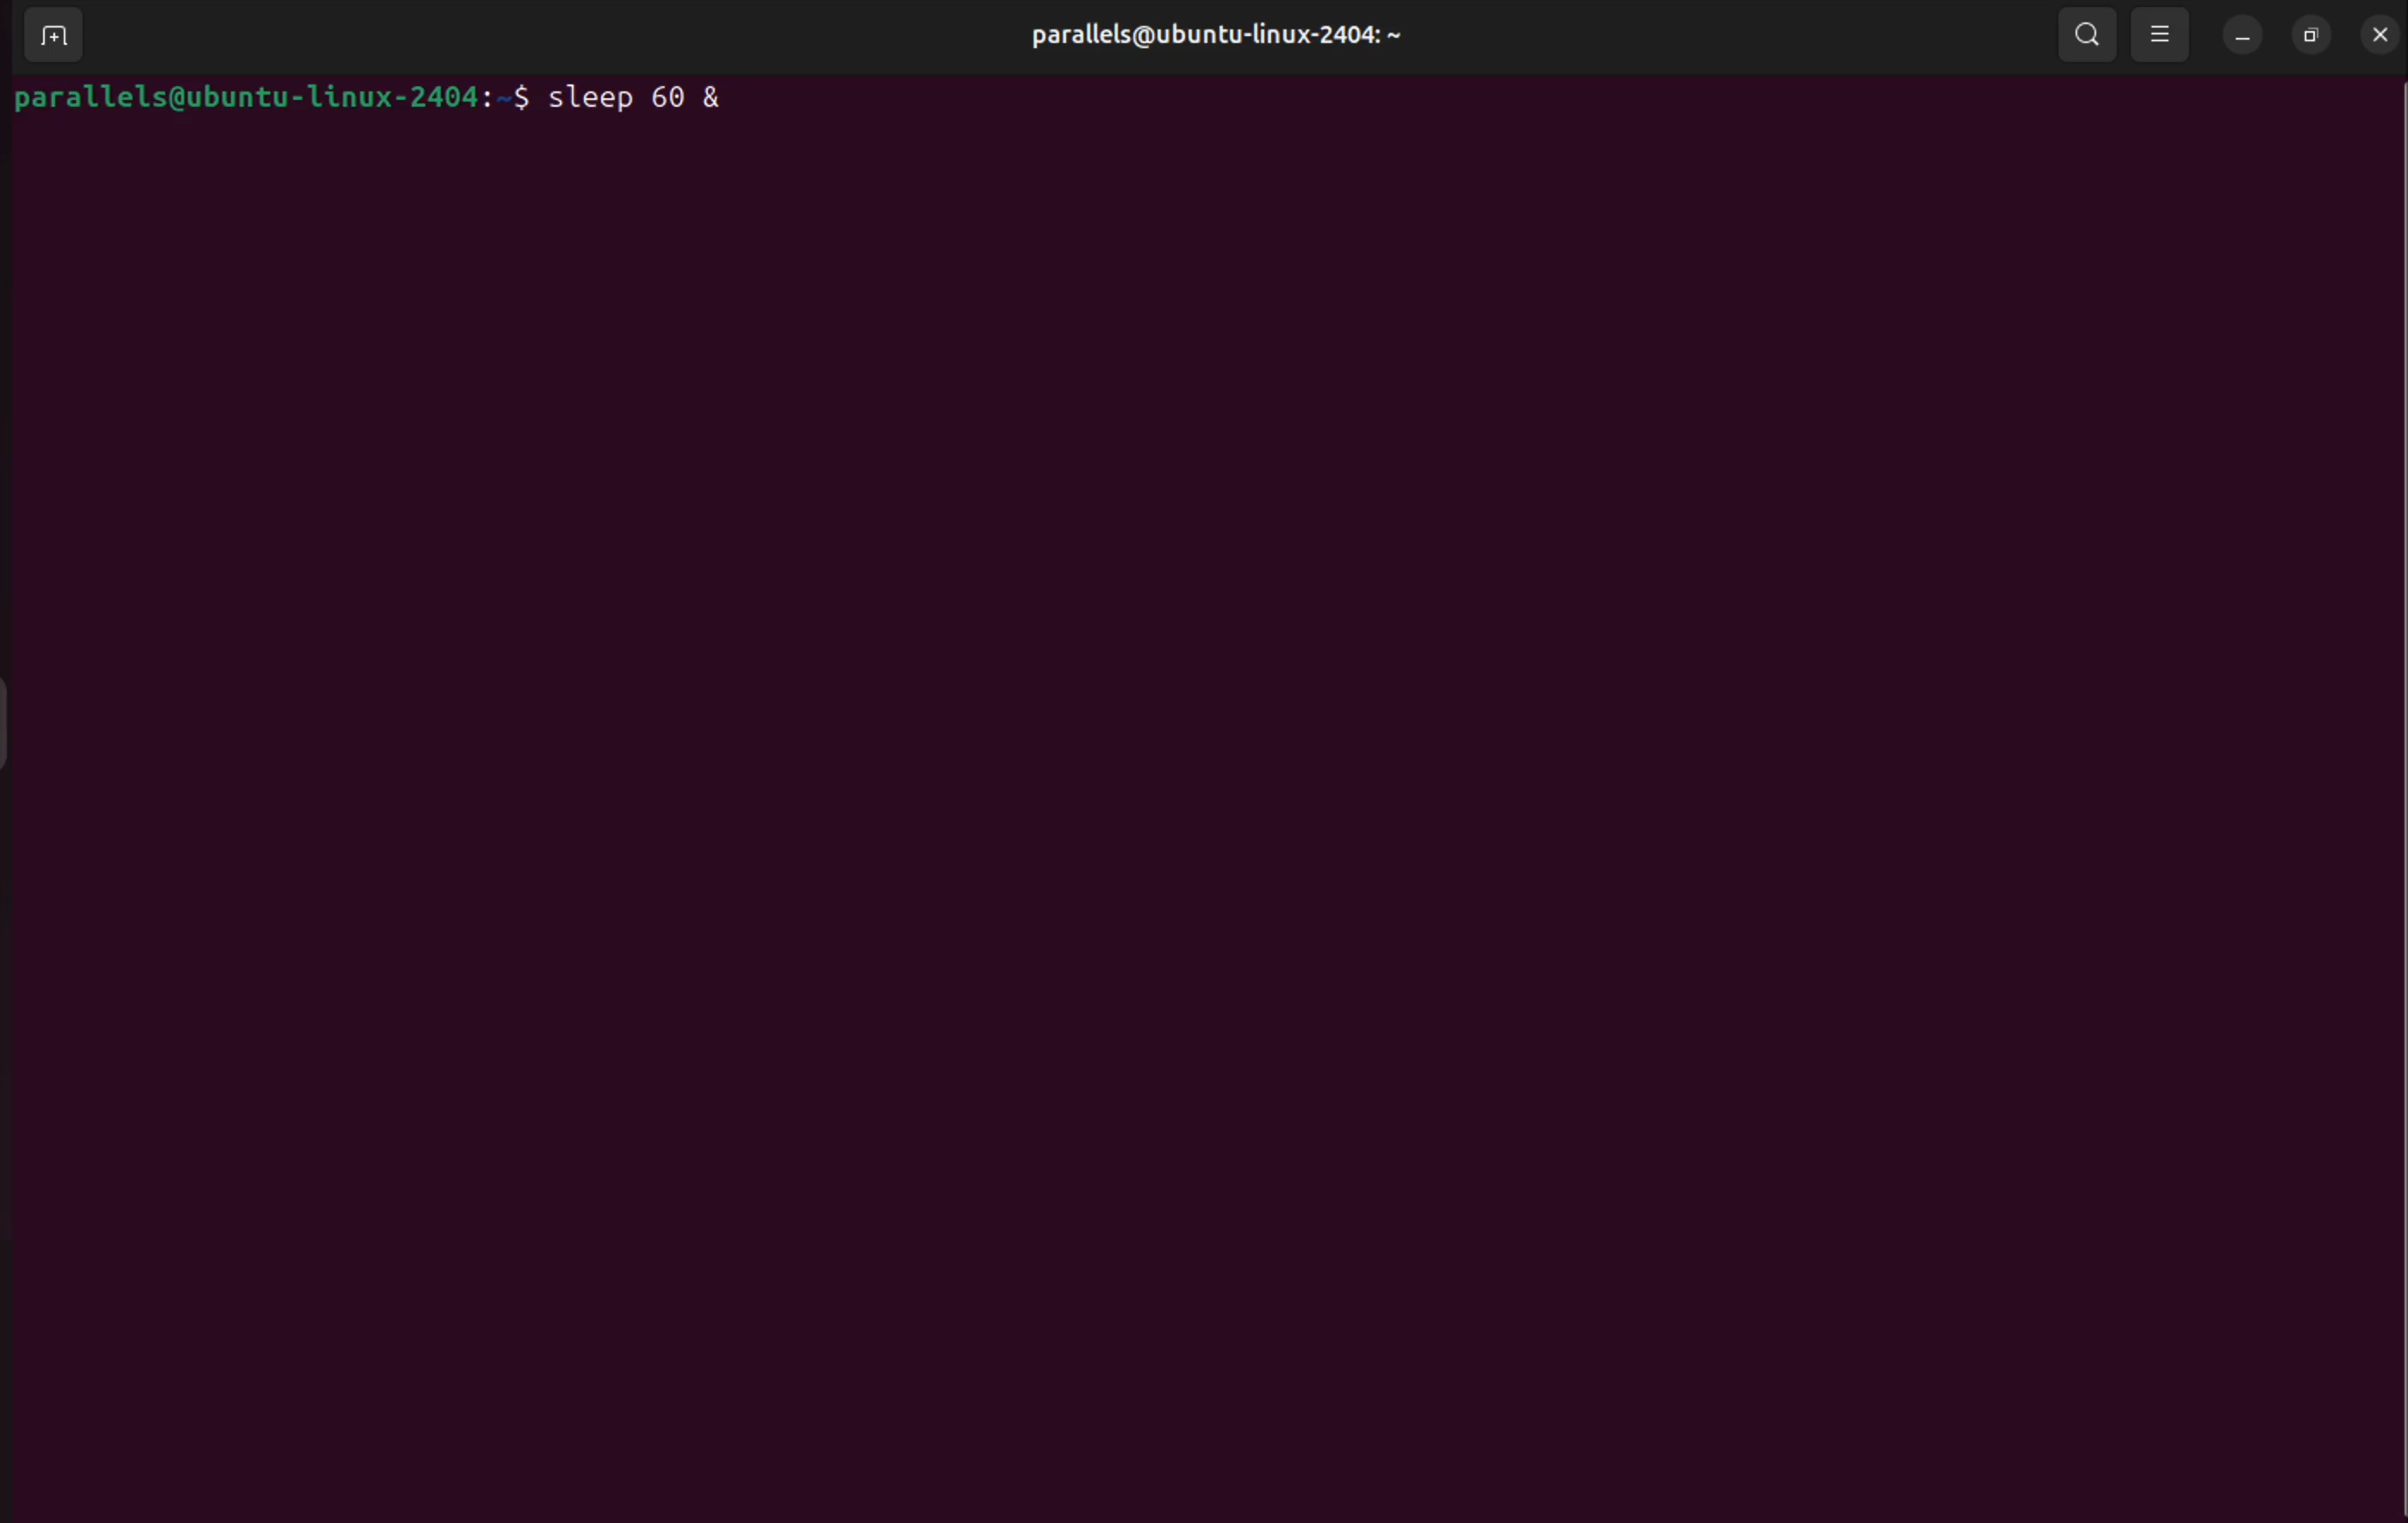  I want to click on Scrollbar, so click(2393, 810).